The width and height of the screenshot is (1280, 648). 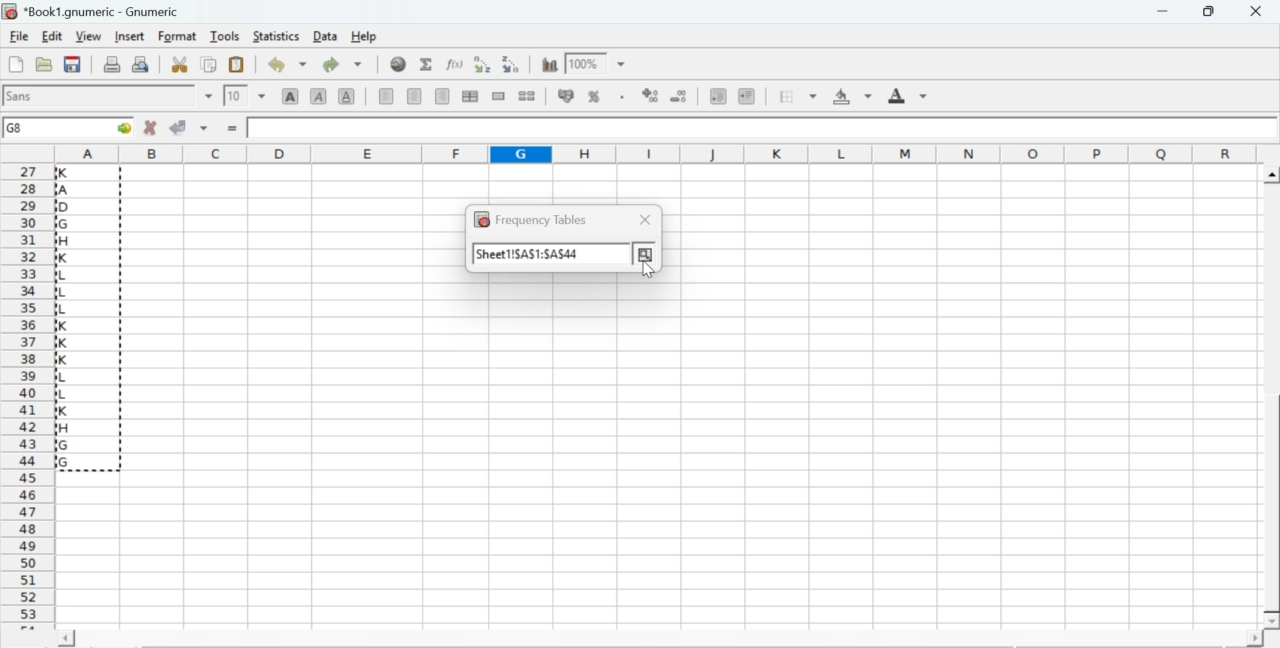 What do you see at coordinates (583, 63) in the screenshot?
I see `100%` at bounding box center [583, 63].